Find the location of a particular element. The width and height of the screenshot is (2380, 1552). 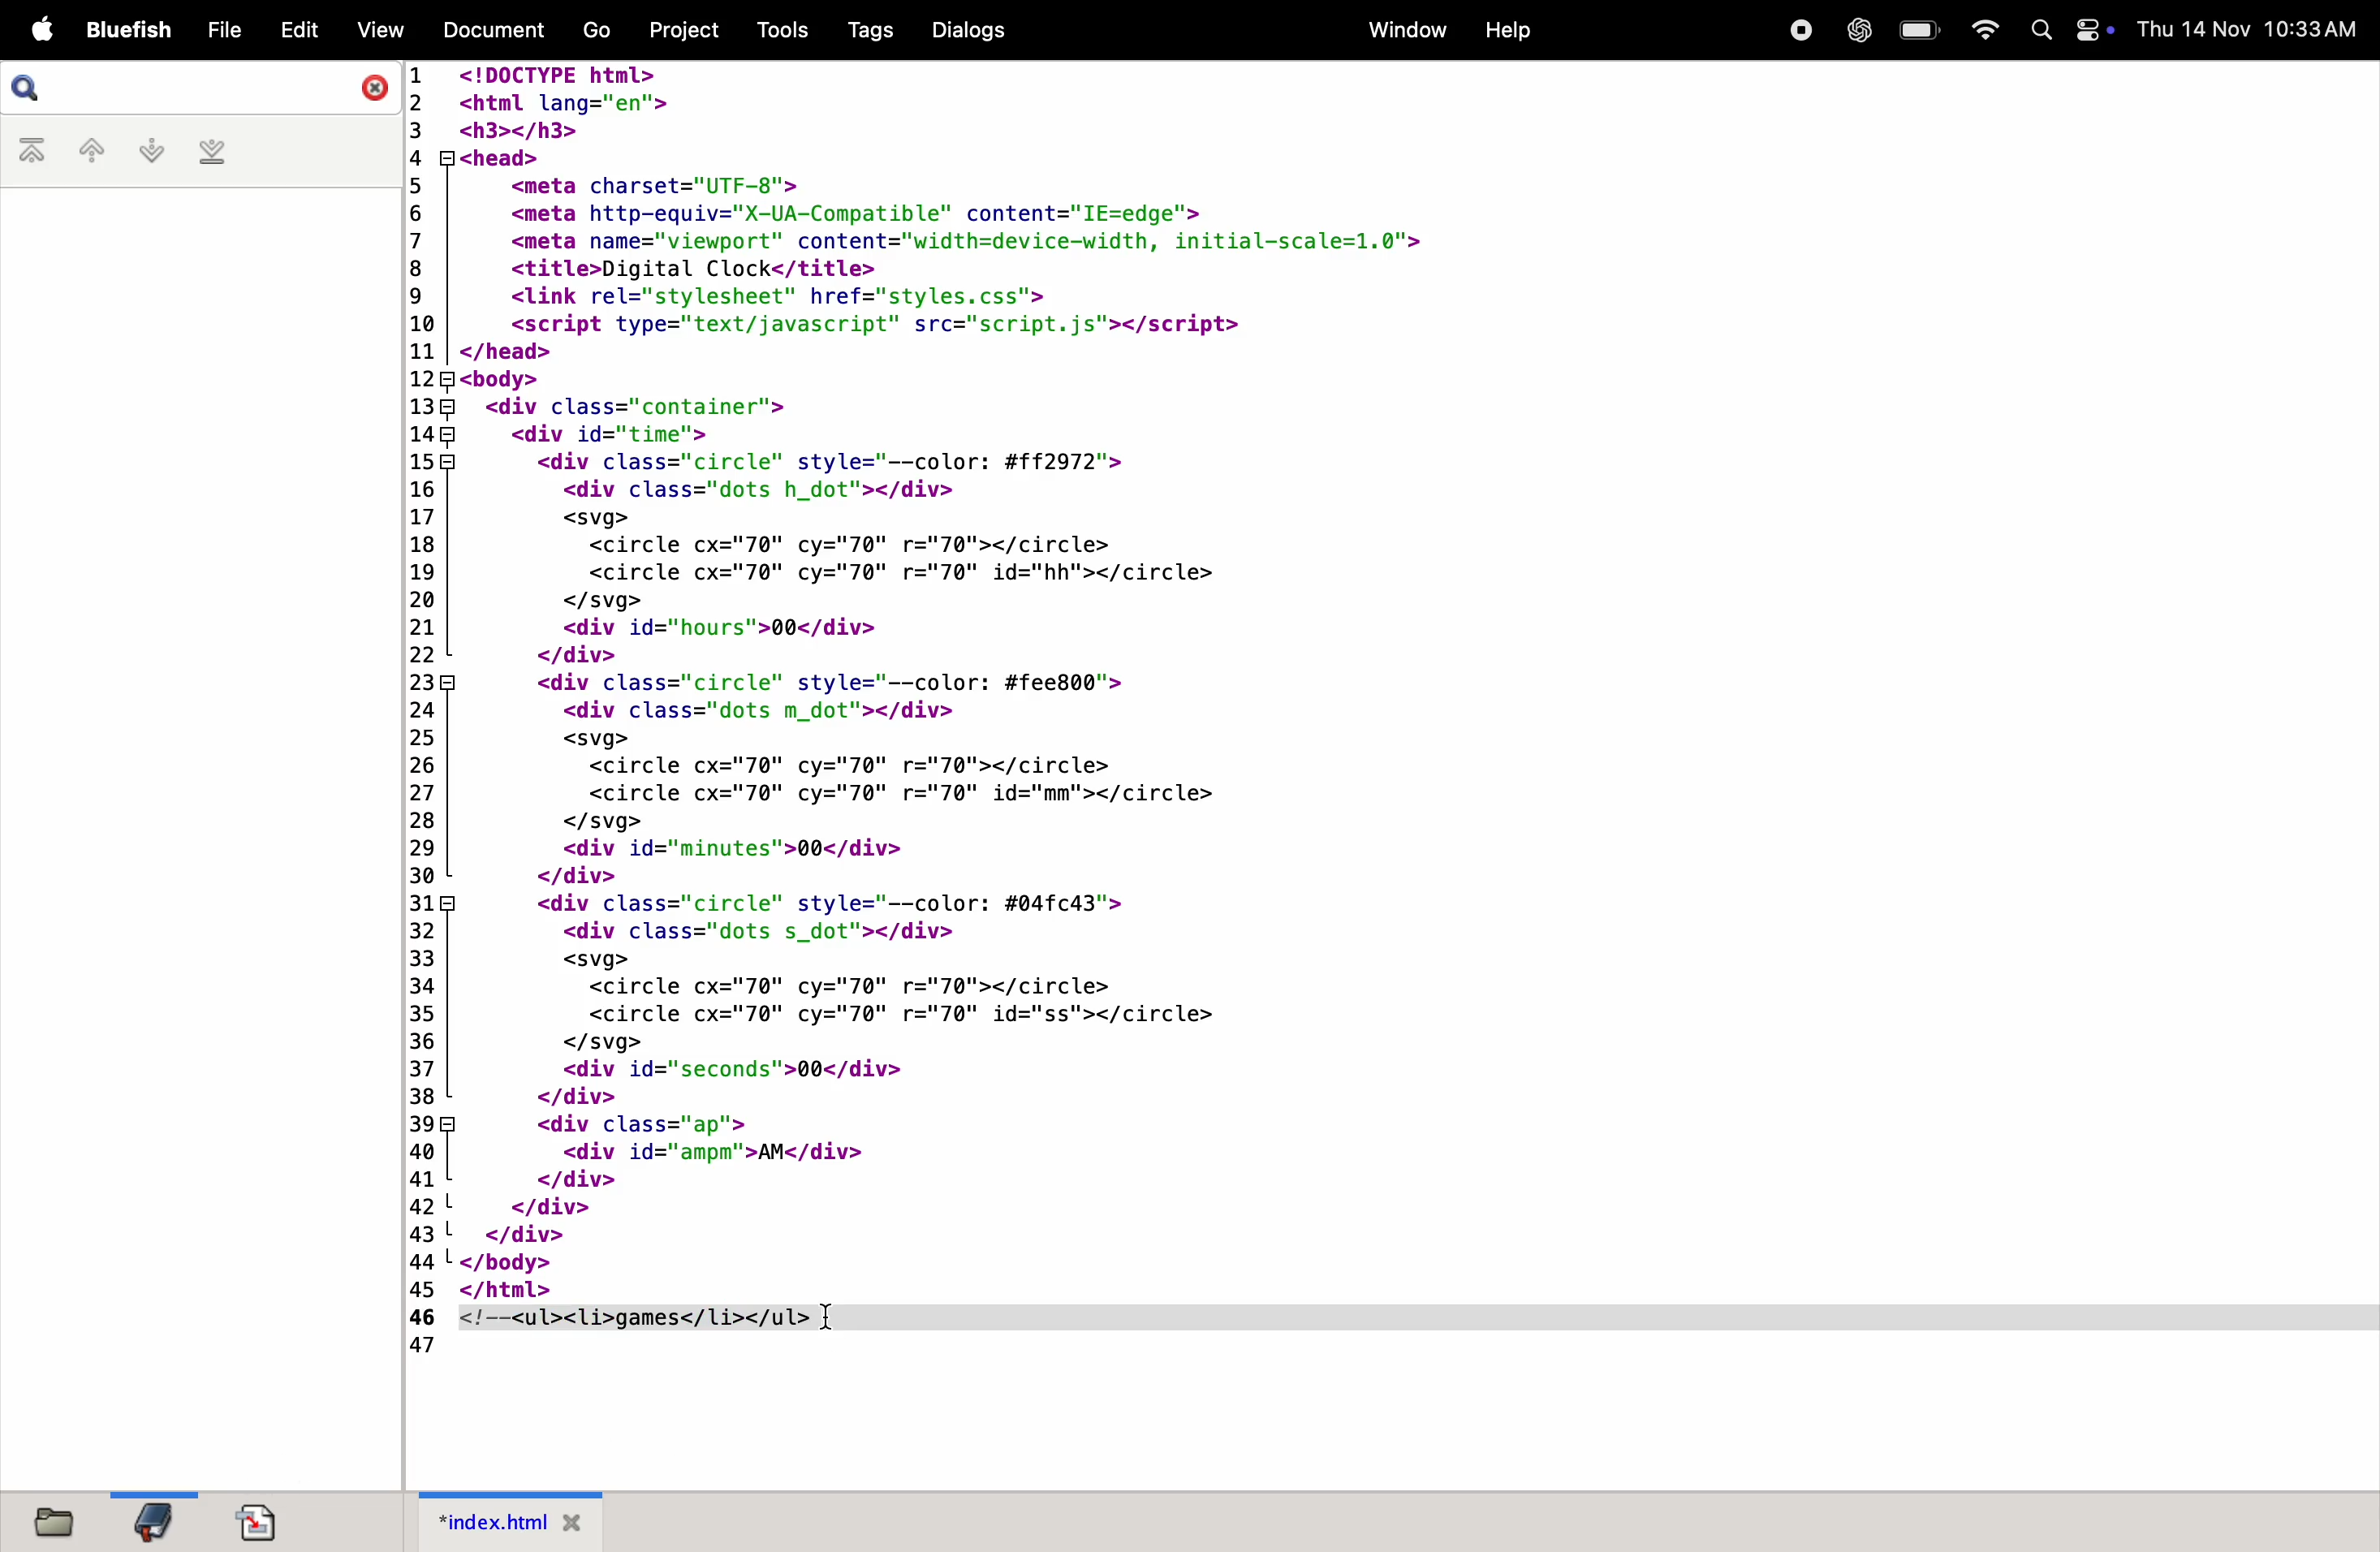

record is located at coordinates (1799, 32).